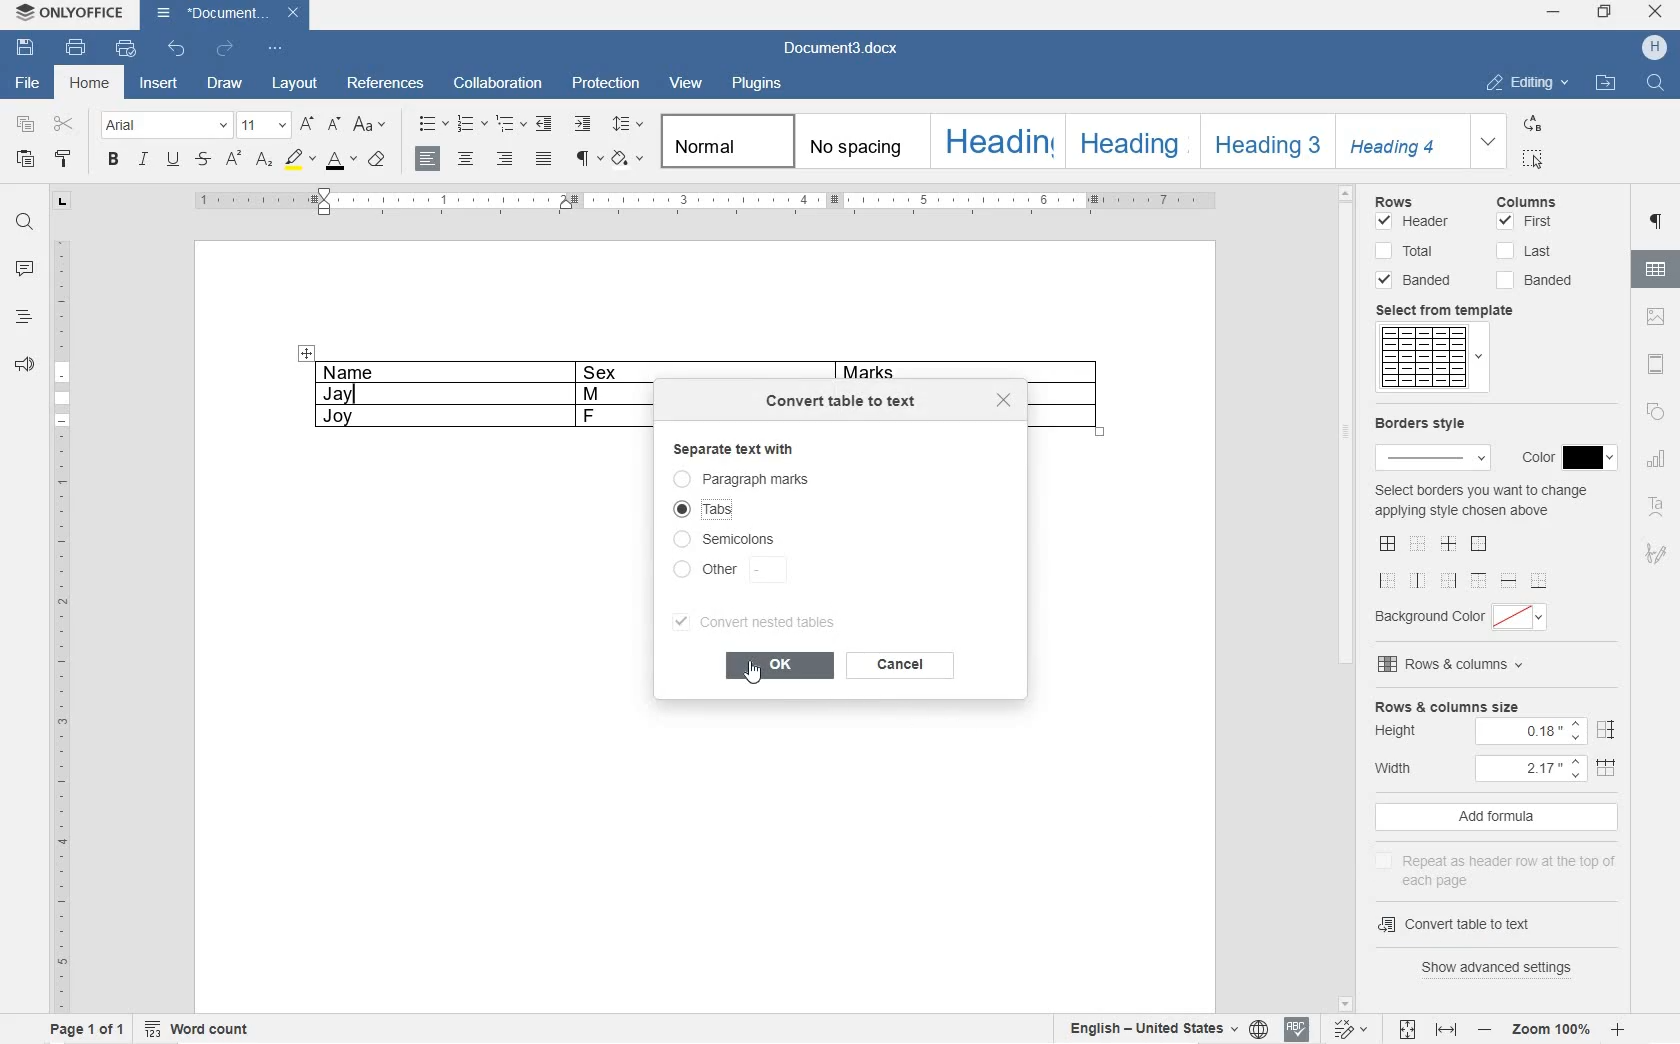  What do you see at coordinates (86, 14) in the screenshot?
I see `ONLYOFFICE` at bounding box center [86, 14].